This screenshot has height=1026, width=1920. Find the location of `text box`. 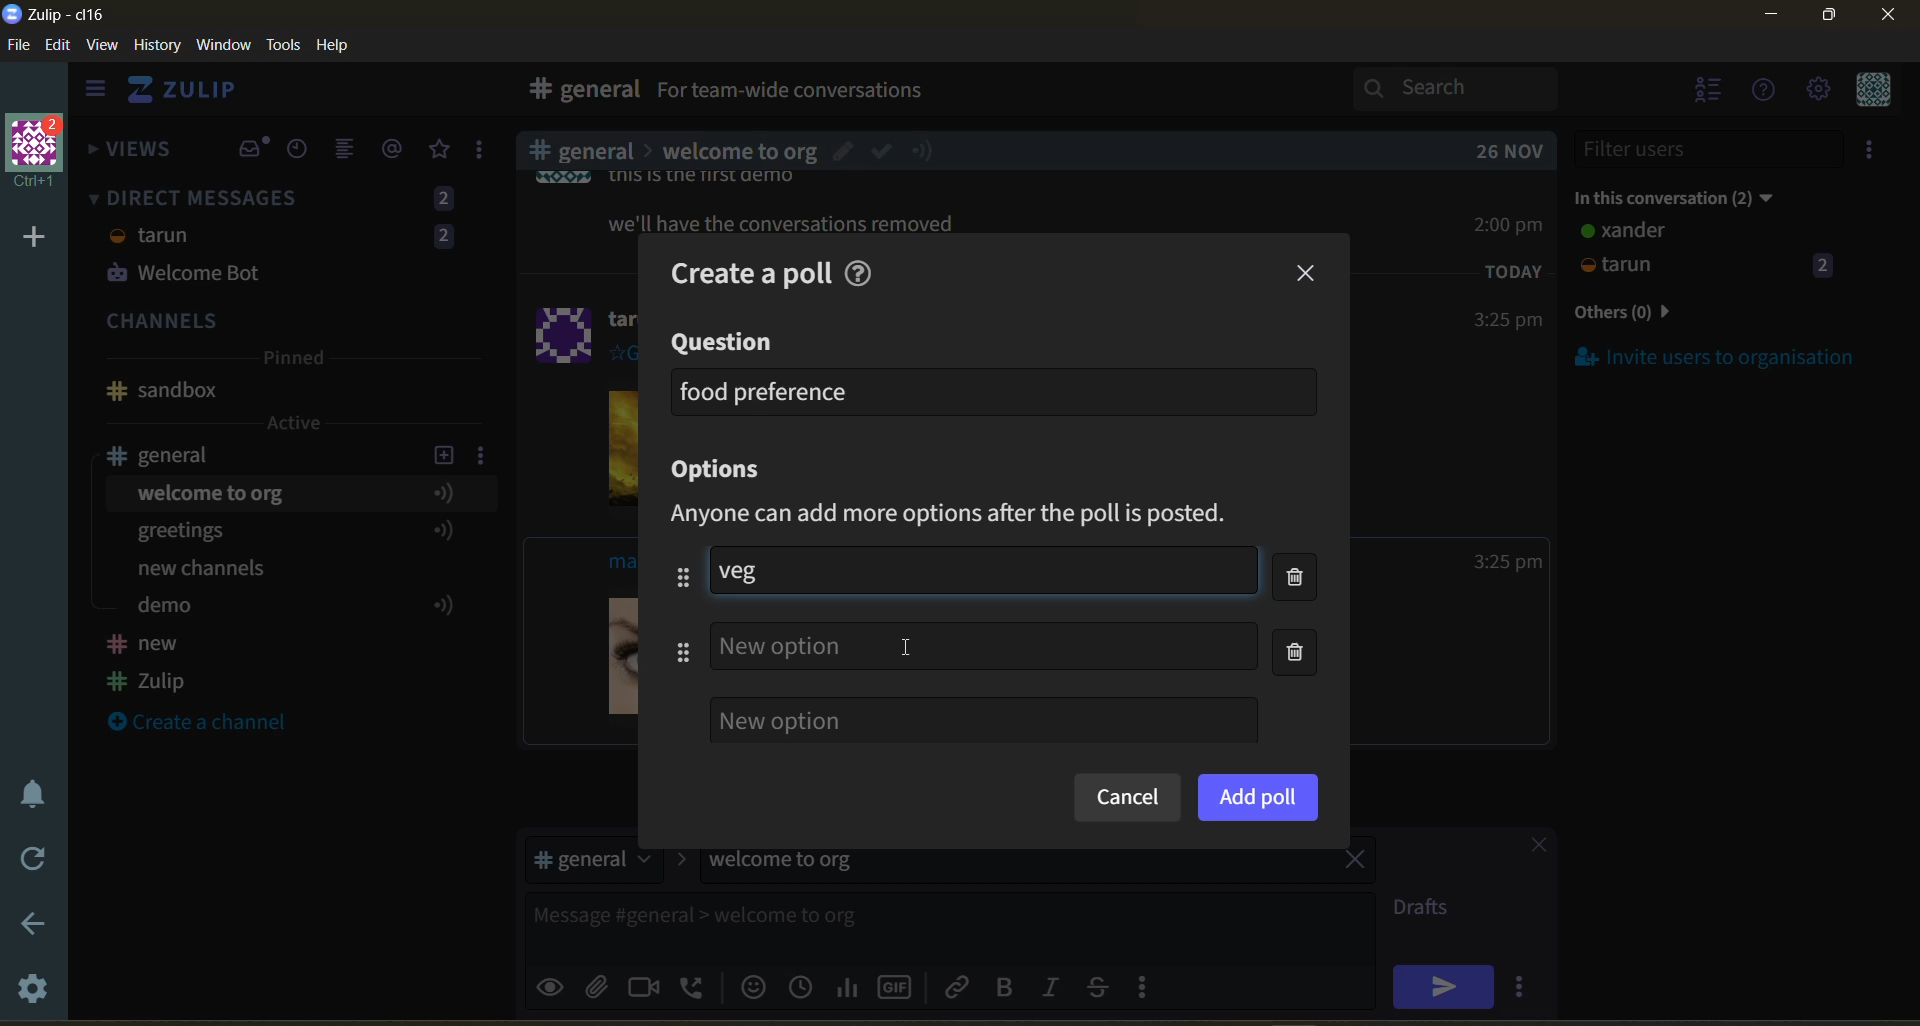

text box is located at coordinates (898, 923).